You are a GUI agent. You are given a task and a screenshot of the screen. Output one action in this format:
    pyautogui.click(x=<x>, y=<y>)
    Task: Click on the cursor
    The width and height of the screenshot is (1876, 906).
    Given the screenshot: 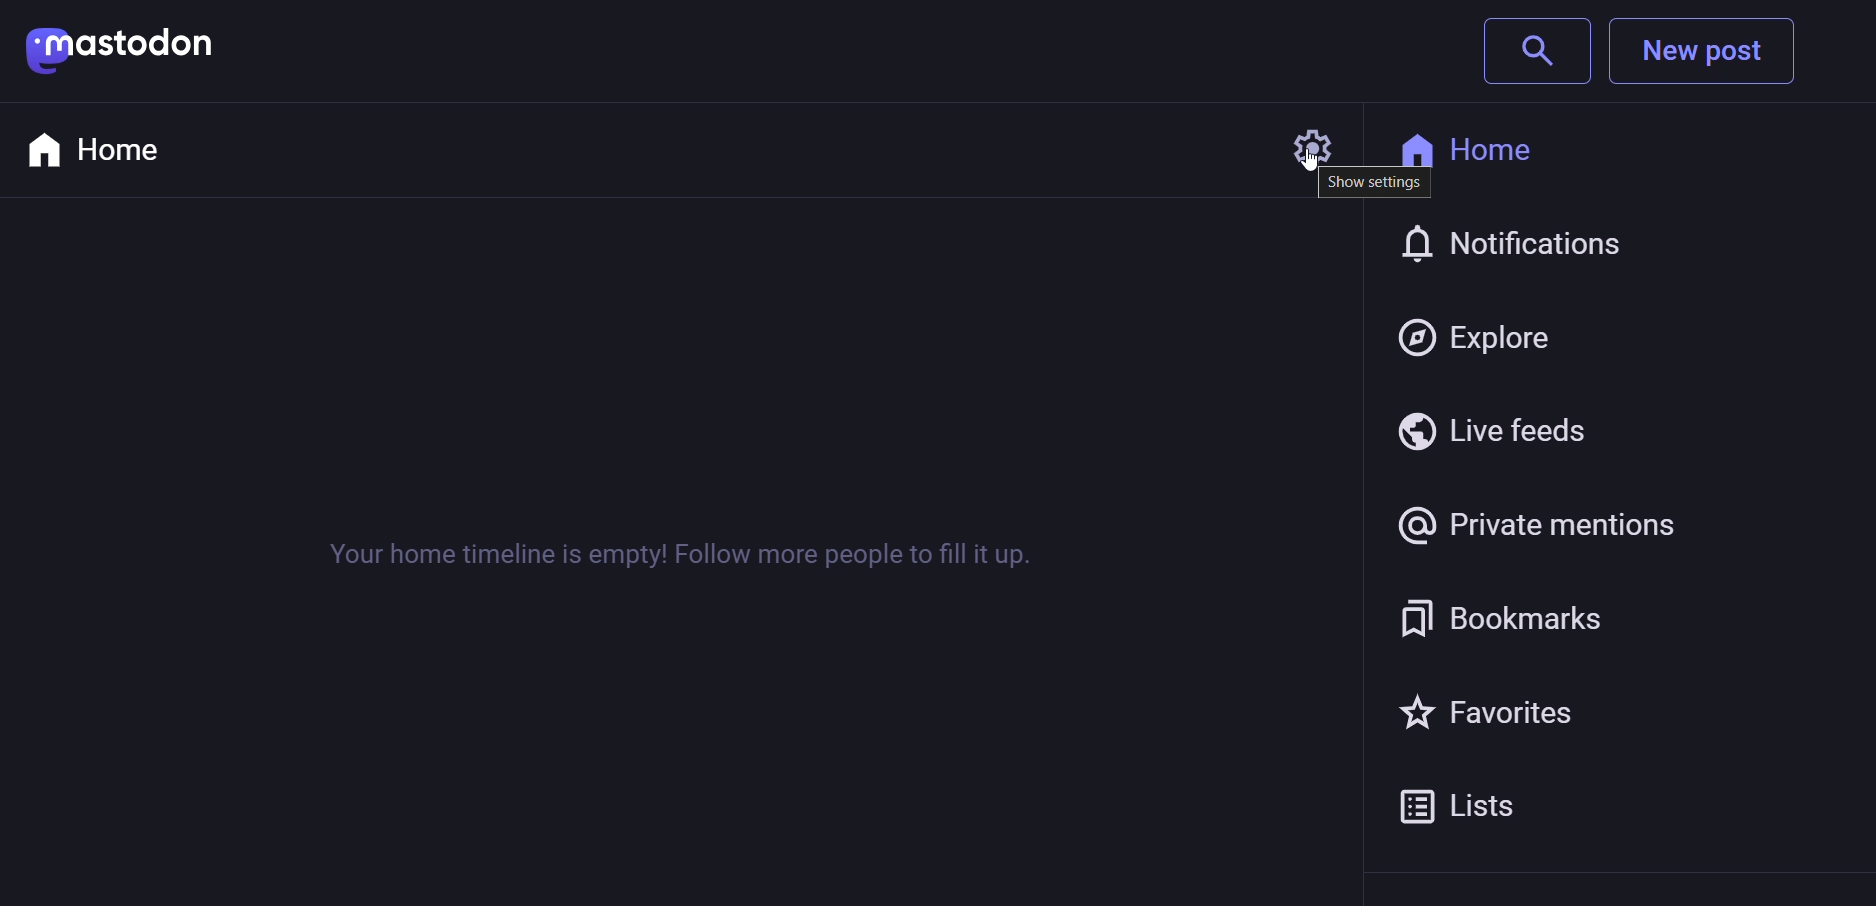 What is the action you would take?
    pyautogui.click(x=1297, y=170)
    